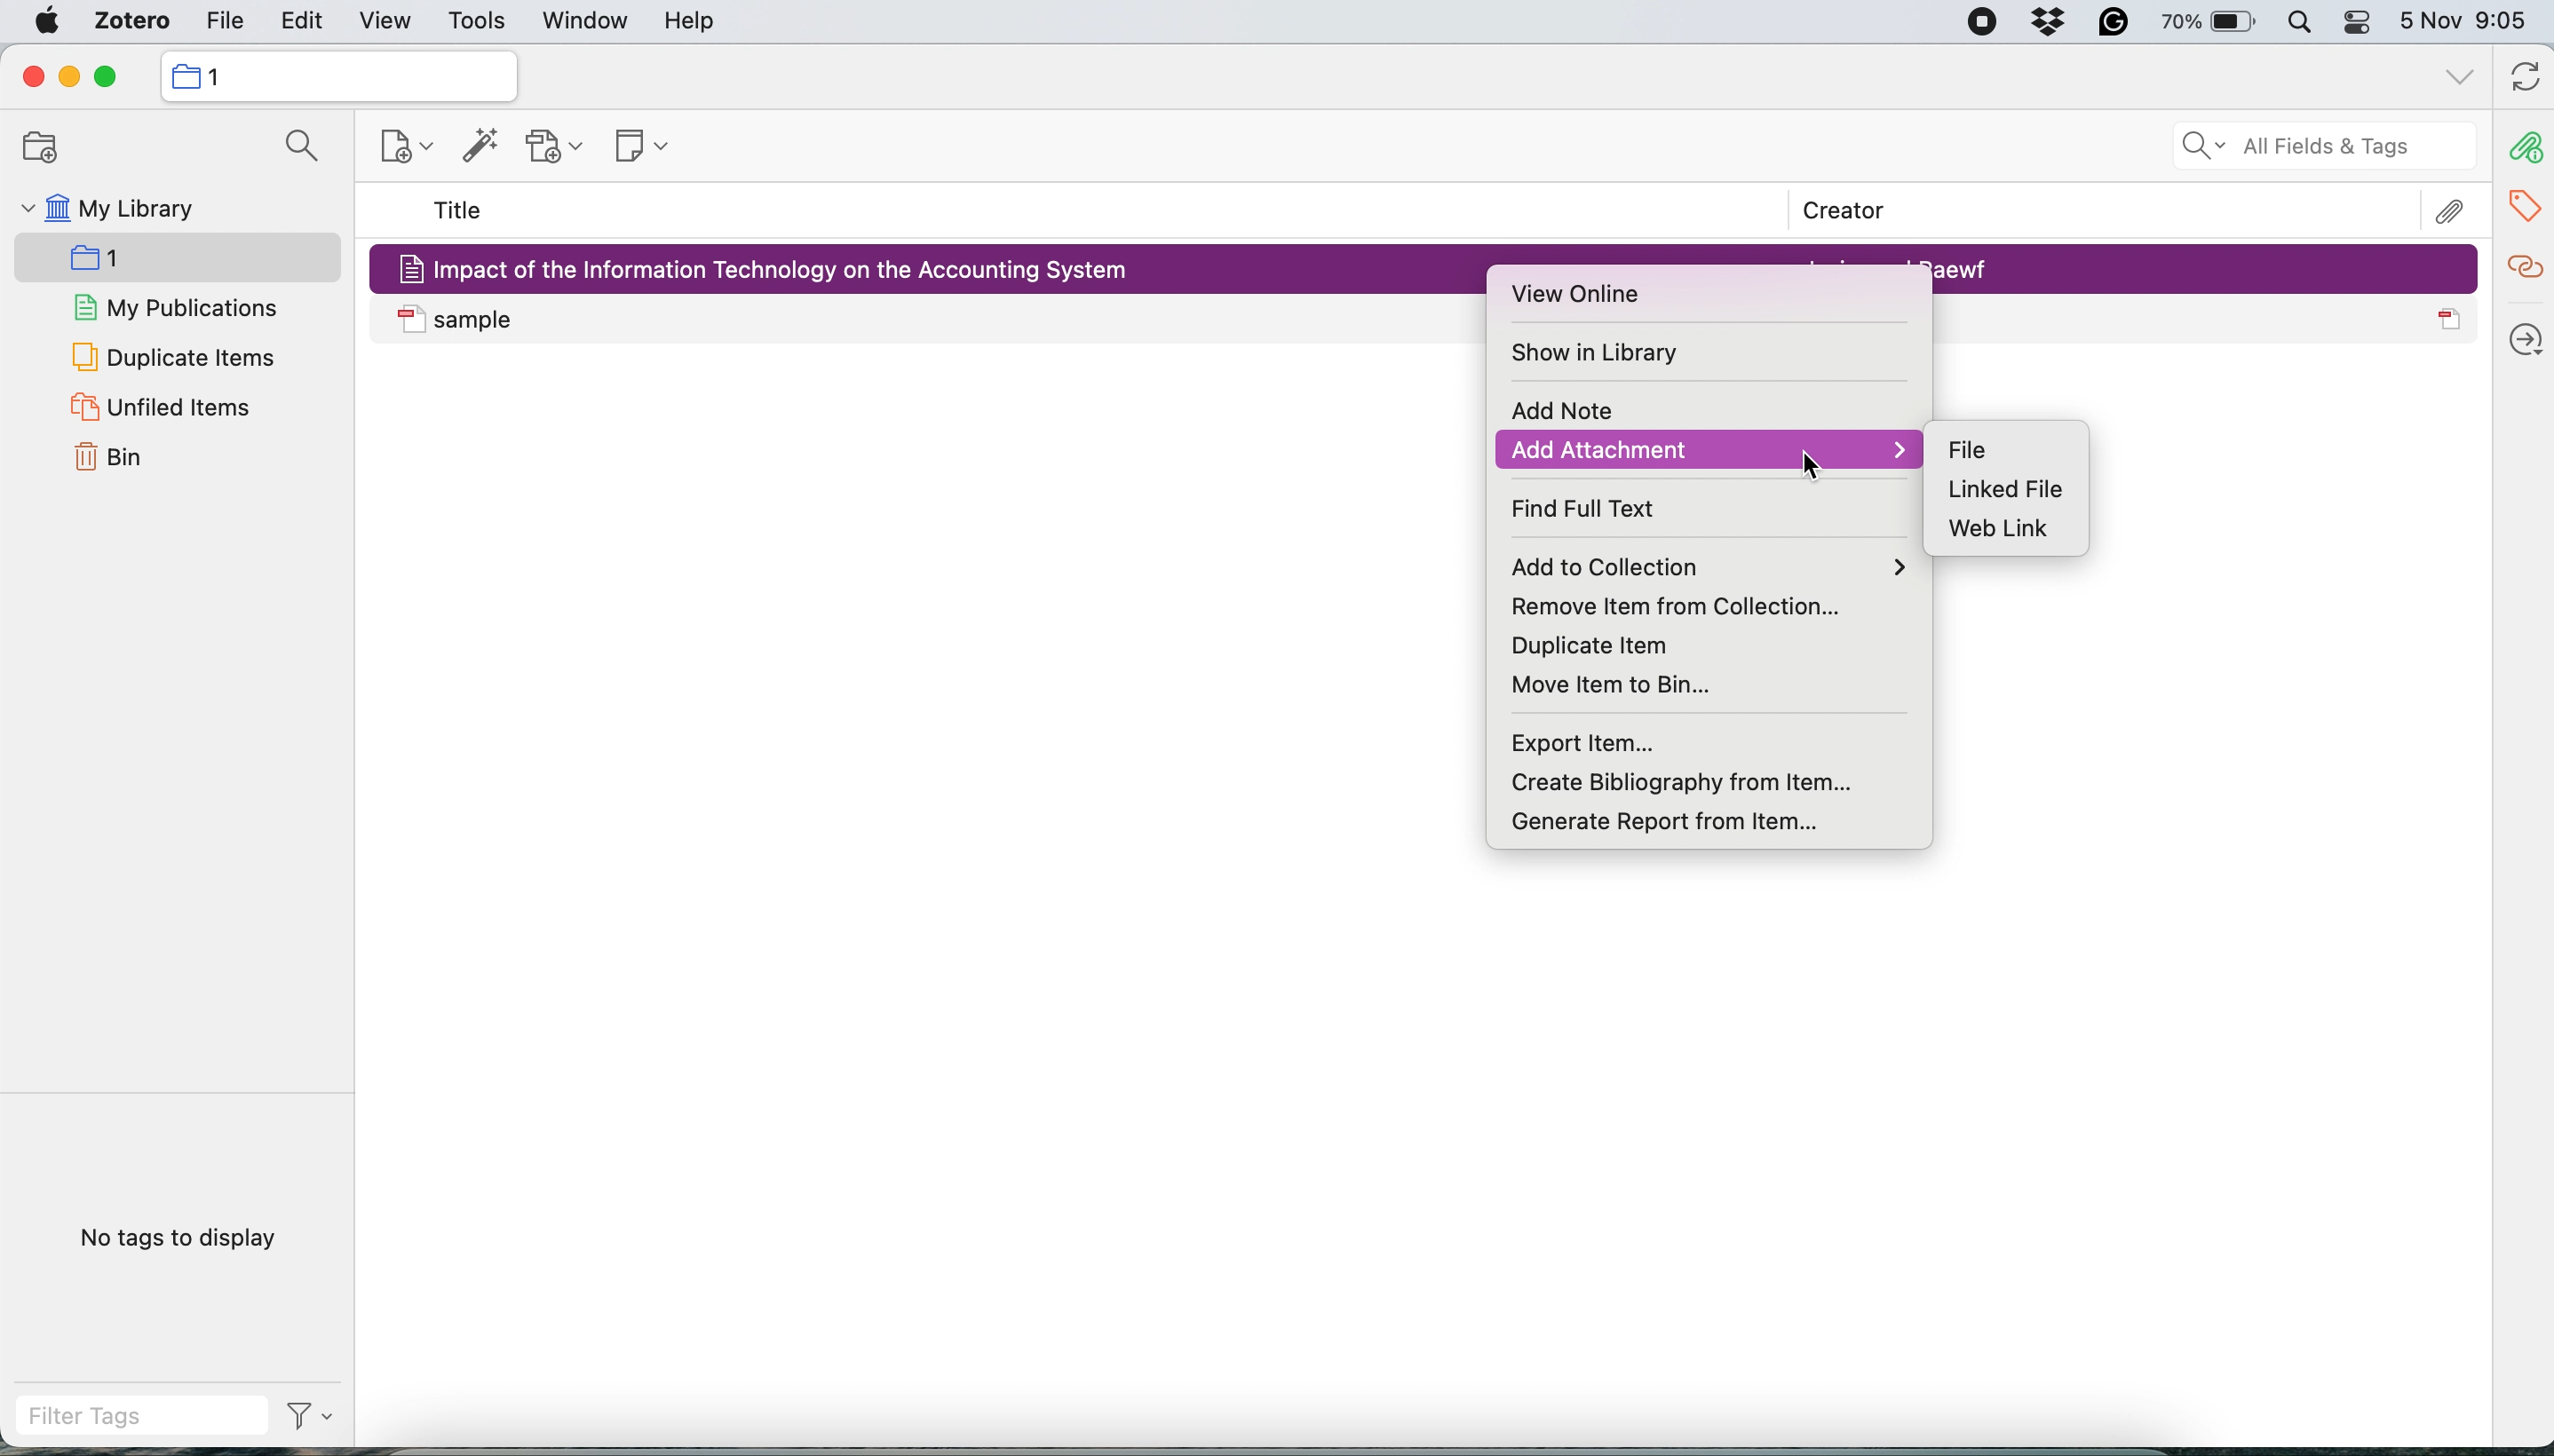  What do you see at coordinates (2523, 332) in the screenshot?
I see `locate` at bounding box center [2523, 332].